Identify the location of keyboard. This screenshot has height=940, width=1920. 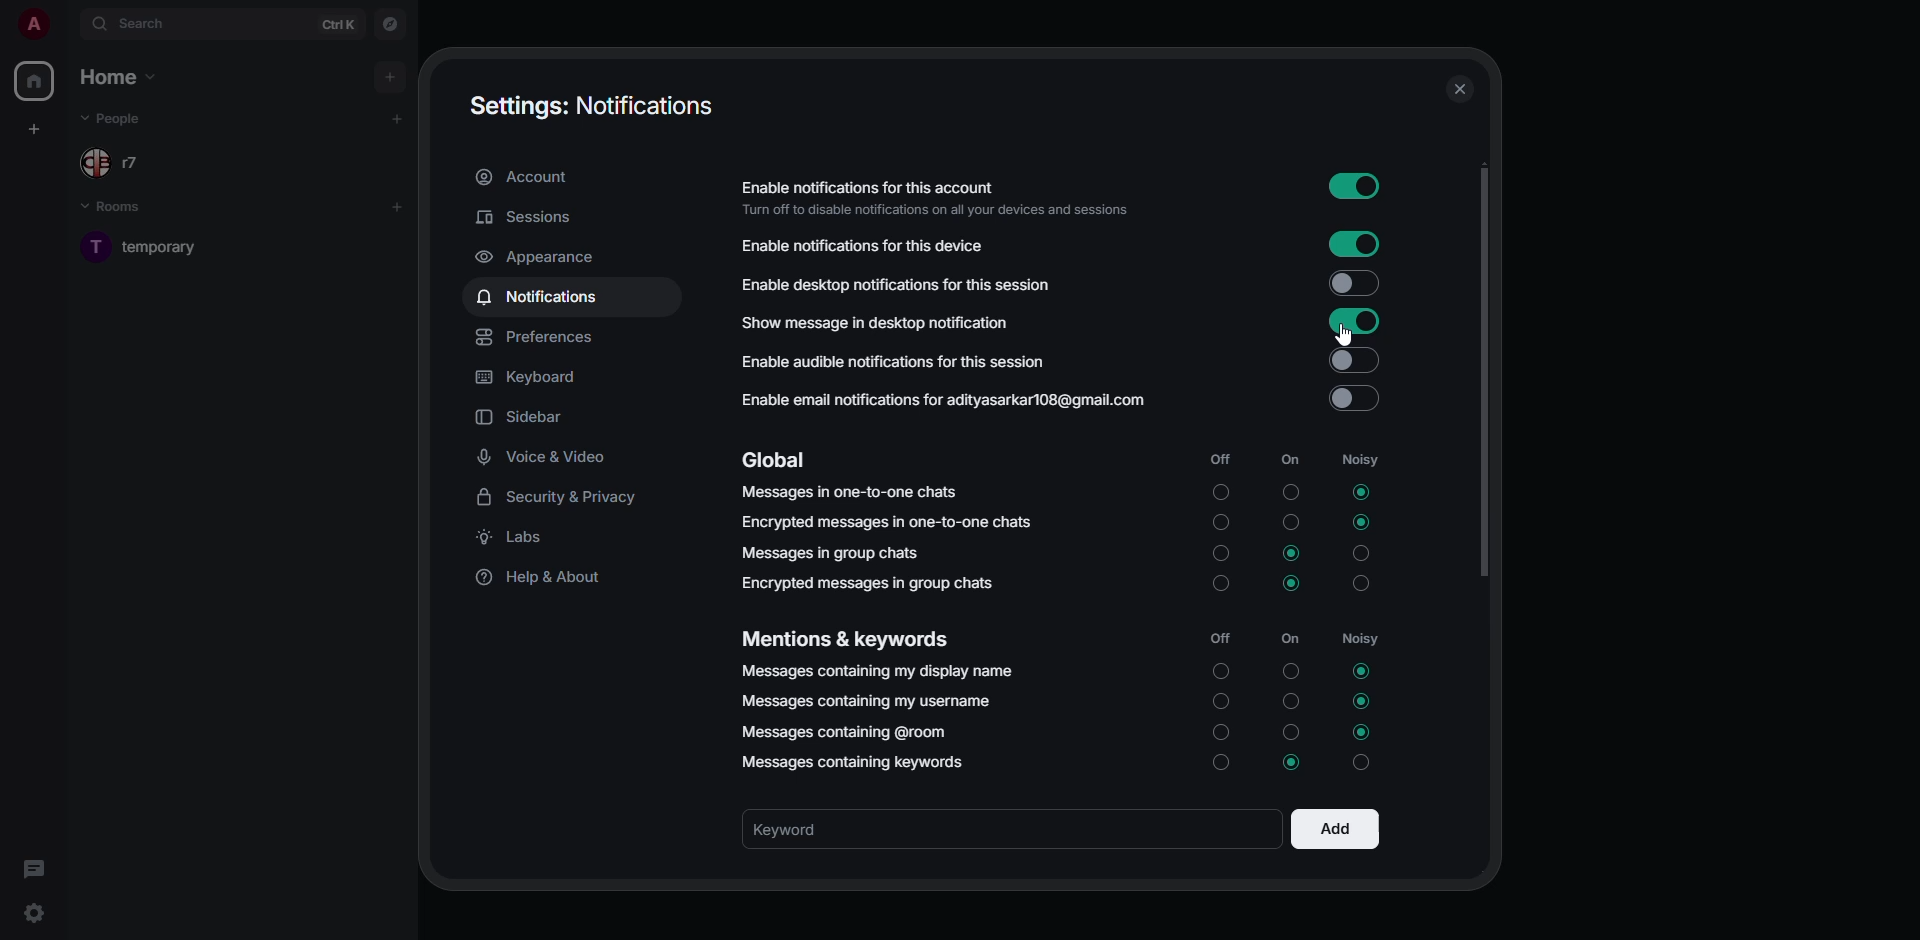
(538, 377).